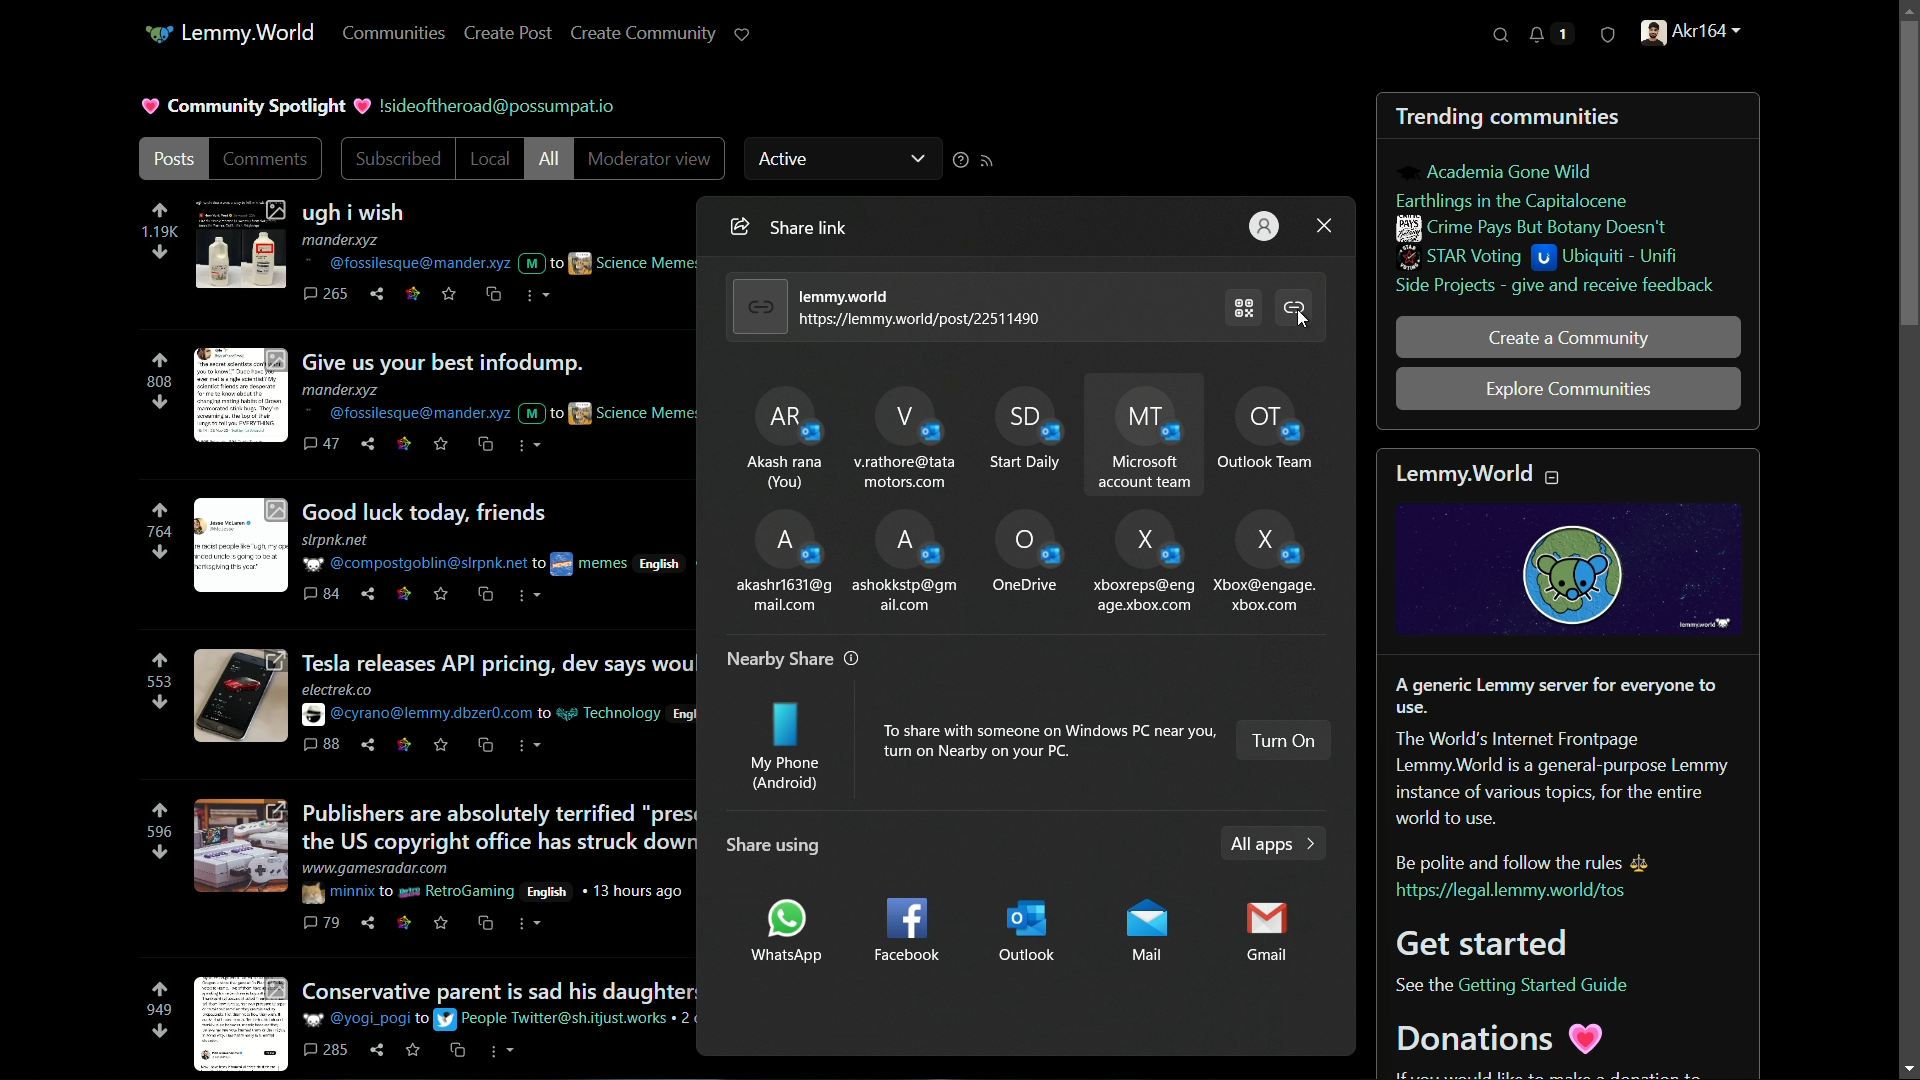  Describe the element at coordinates (387, 891) in the screenshot. I see `to` at that location.